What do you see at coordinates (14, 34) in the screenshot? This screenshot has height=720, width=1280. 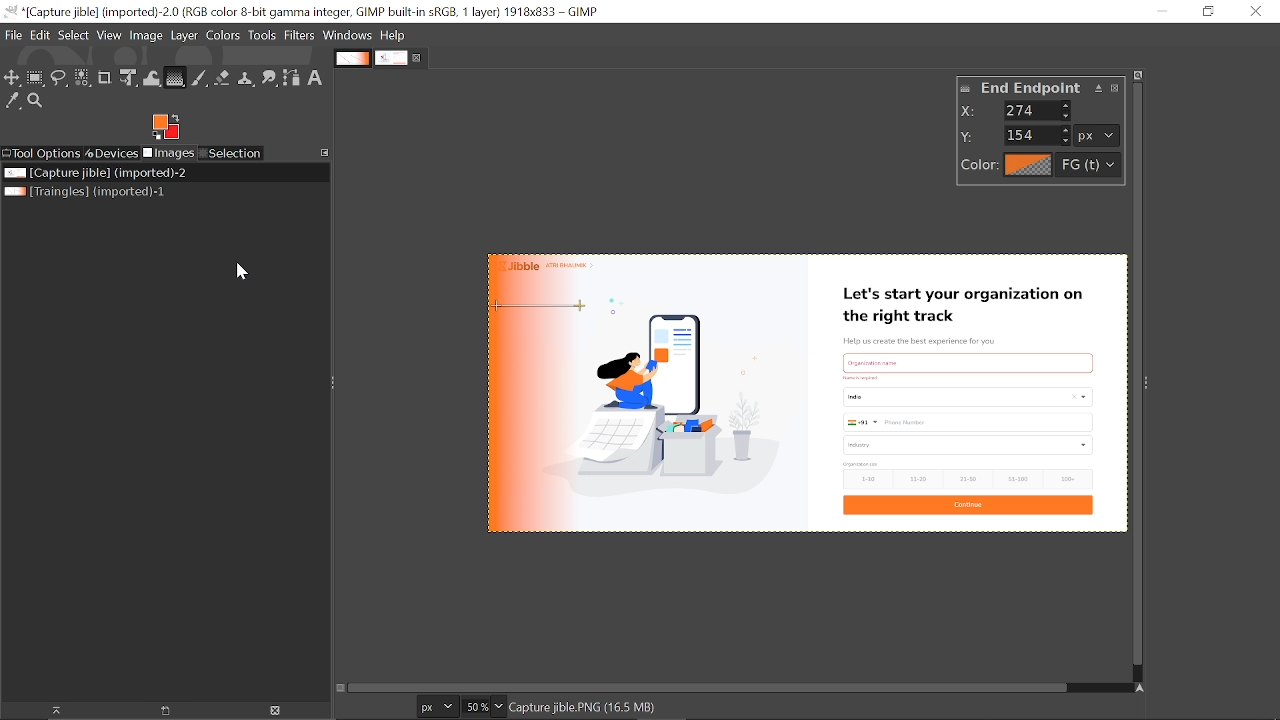 I see `File` at bounding box center [14, 34].